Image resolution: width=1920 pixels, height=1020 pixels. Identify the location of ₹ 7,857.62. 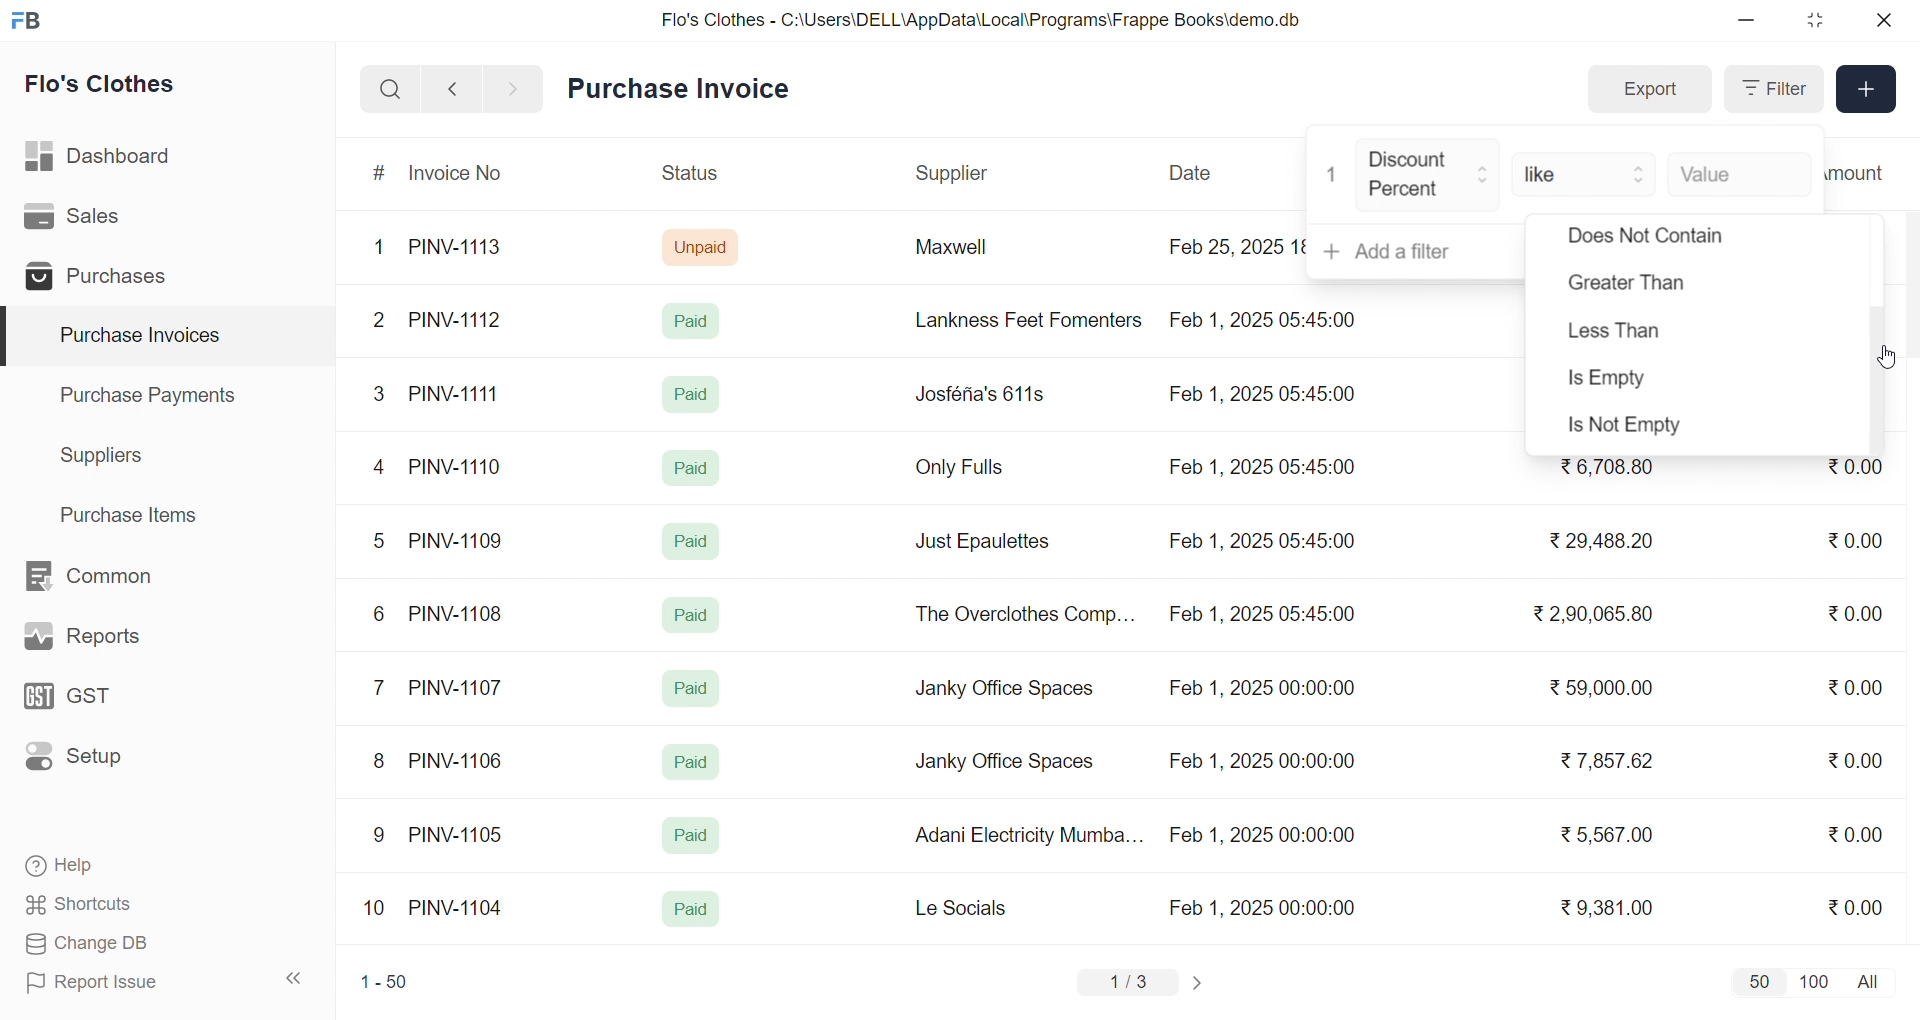
(1609, 761).